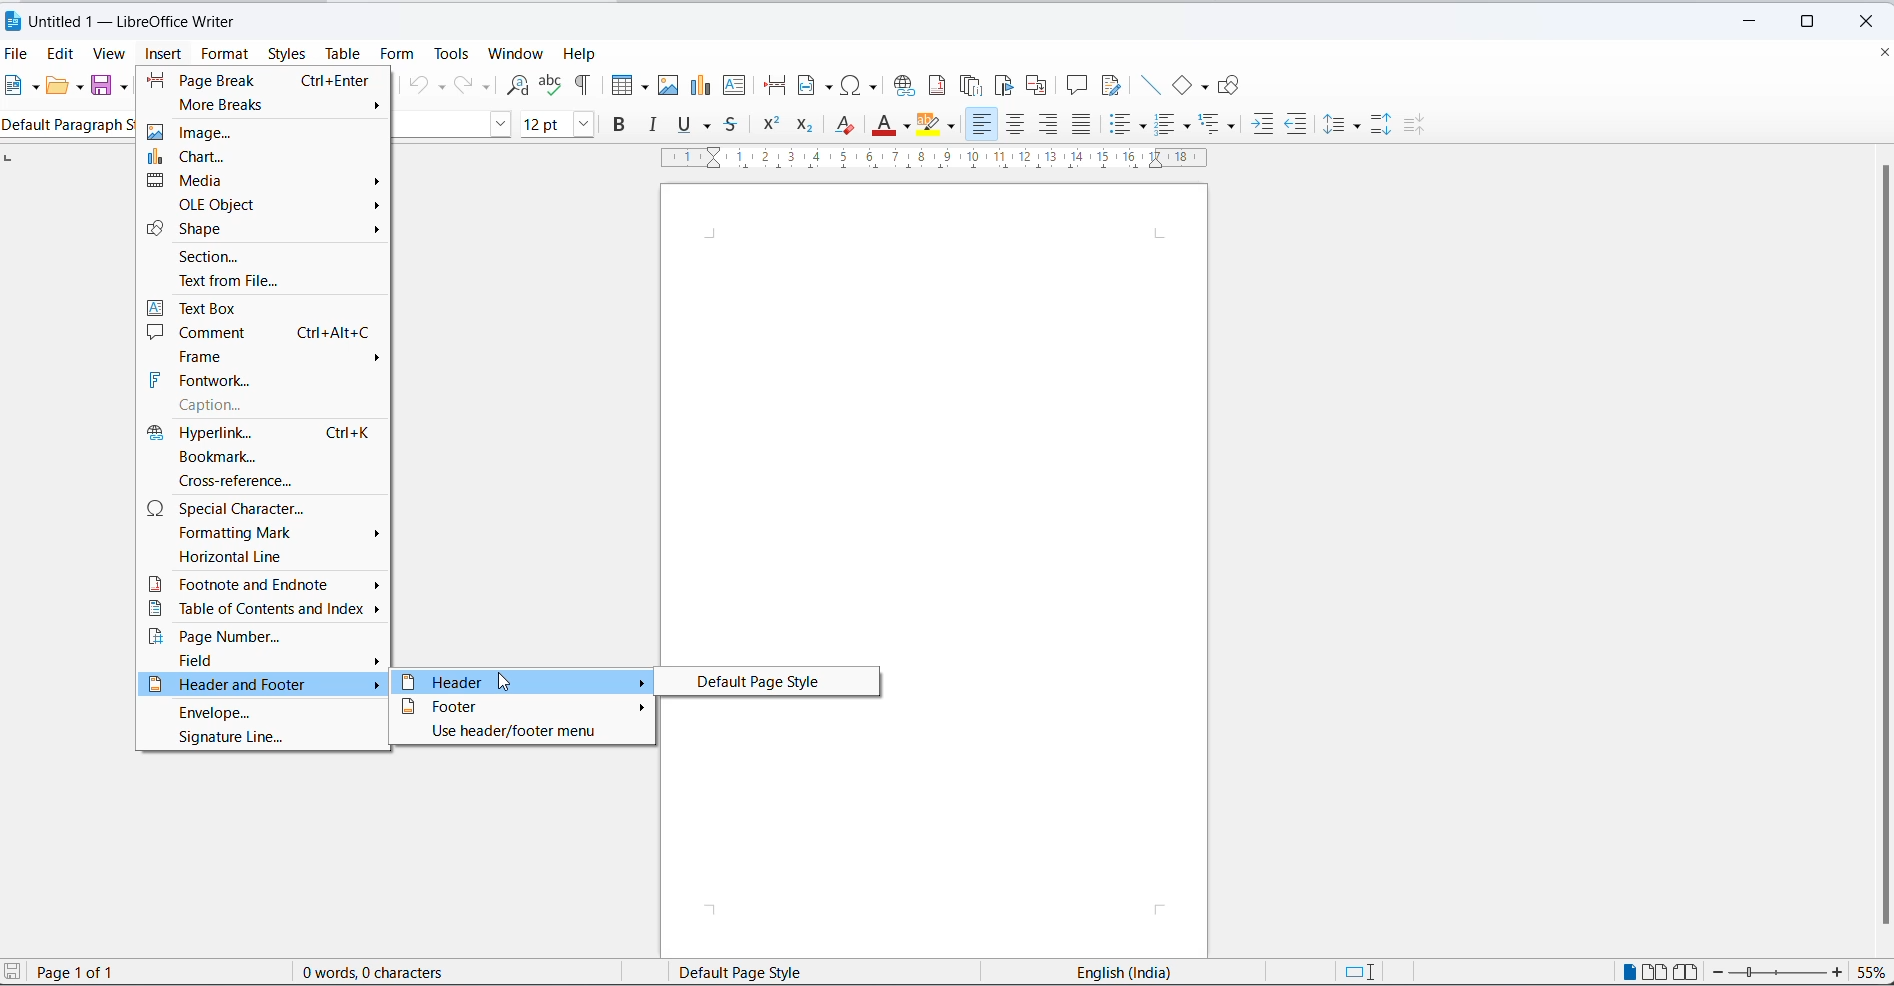 The height and width of the screenshot is (986, 1894). Describe the element at coordinates (265, 456) in the screenshot. I see `bookmark` at that location.